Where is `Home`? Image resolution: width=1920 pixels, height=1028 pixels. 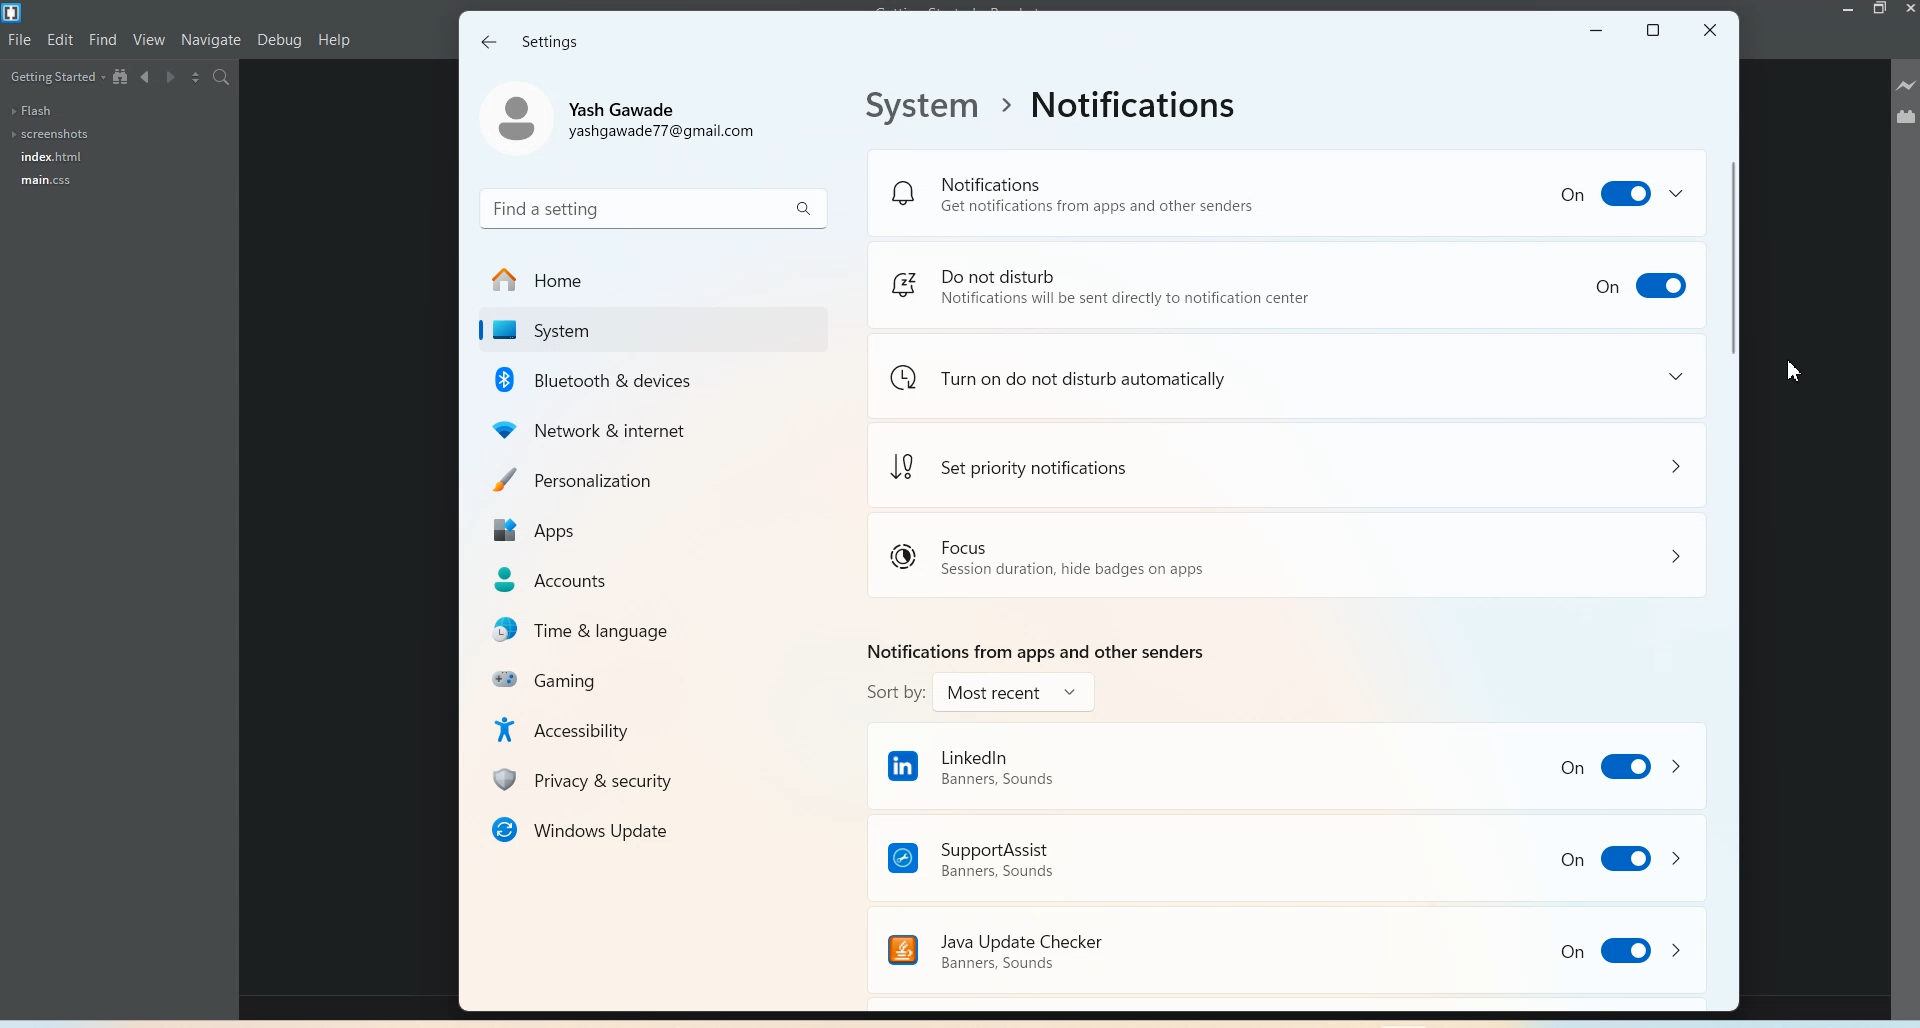
Home is located at coordinates (644, 279).